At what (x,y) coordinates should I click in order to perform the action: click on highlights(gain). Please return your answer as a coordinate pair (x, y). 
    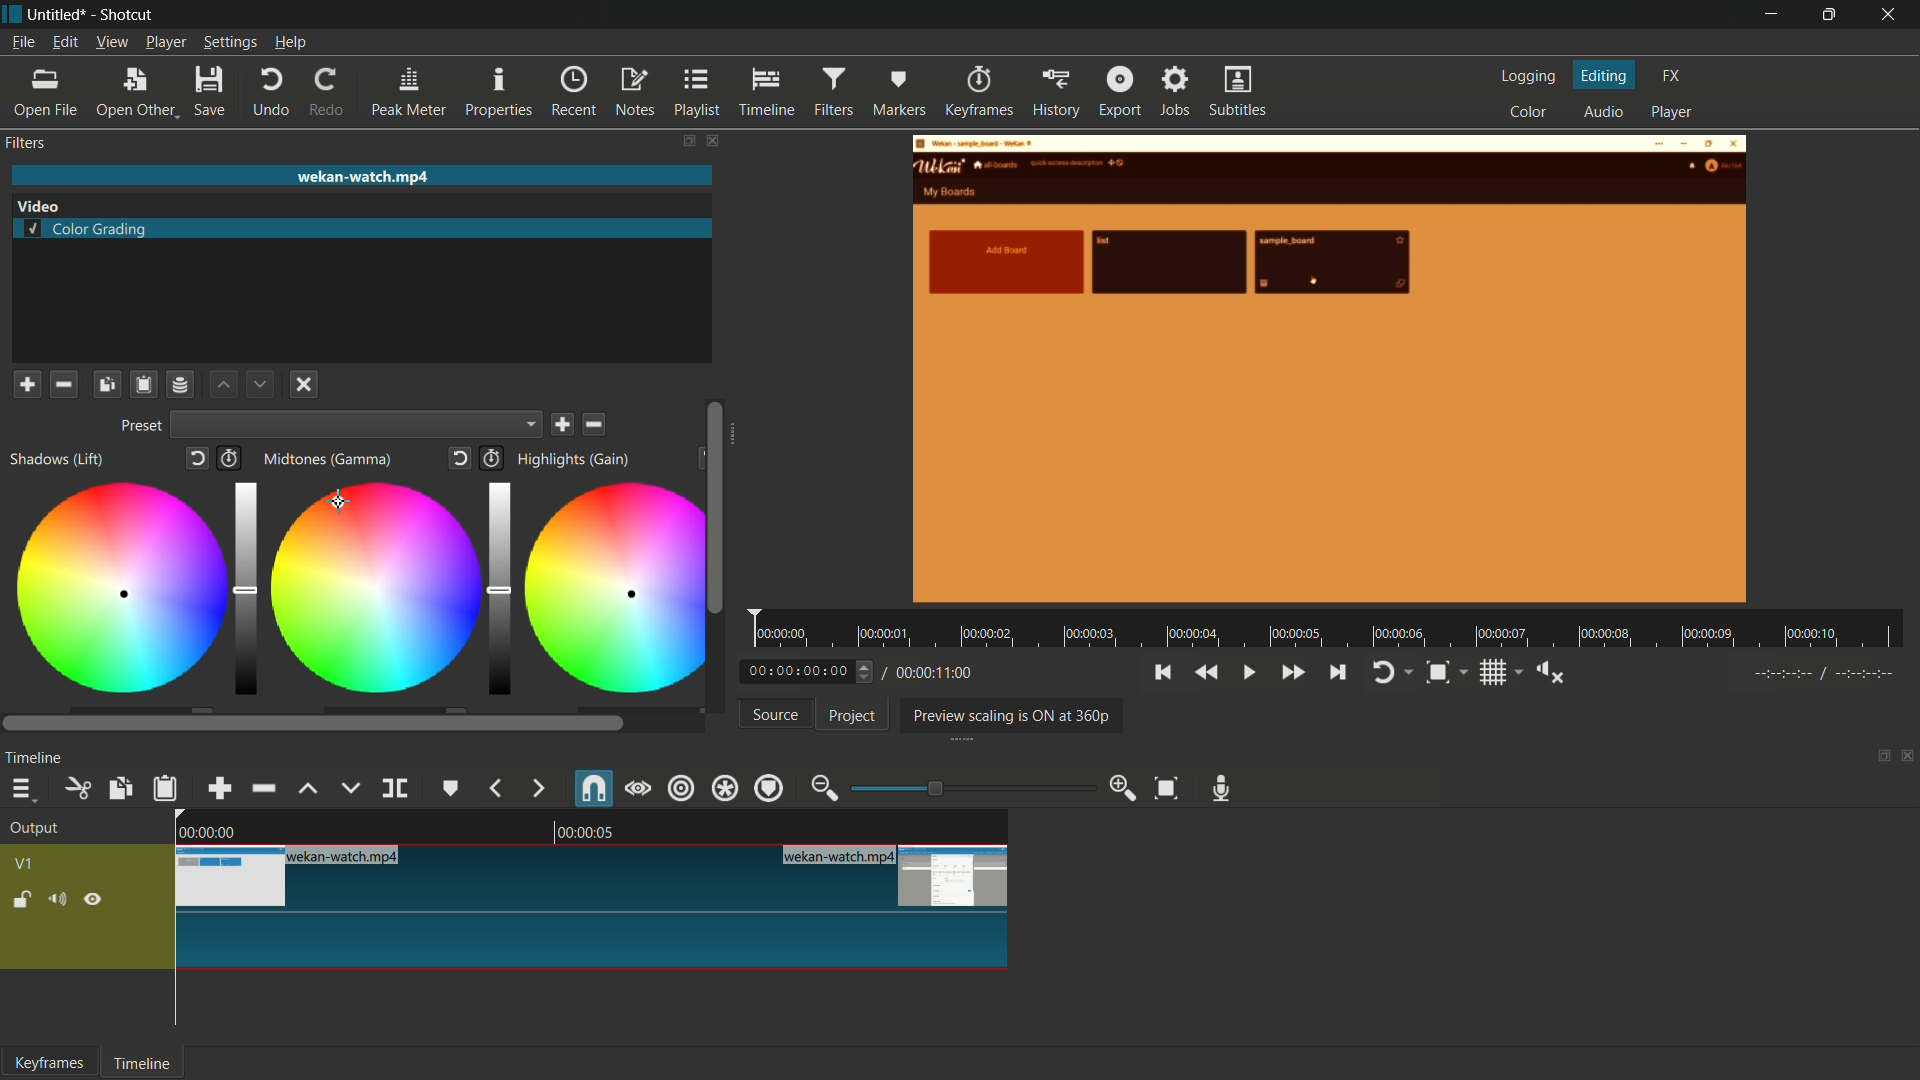
    Looking at the image, I should click on (576, 460).